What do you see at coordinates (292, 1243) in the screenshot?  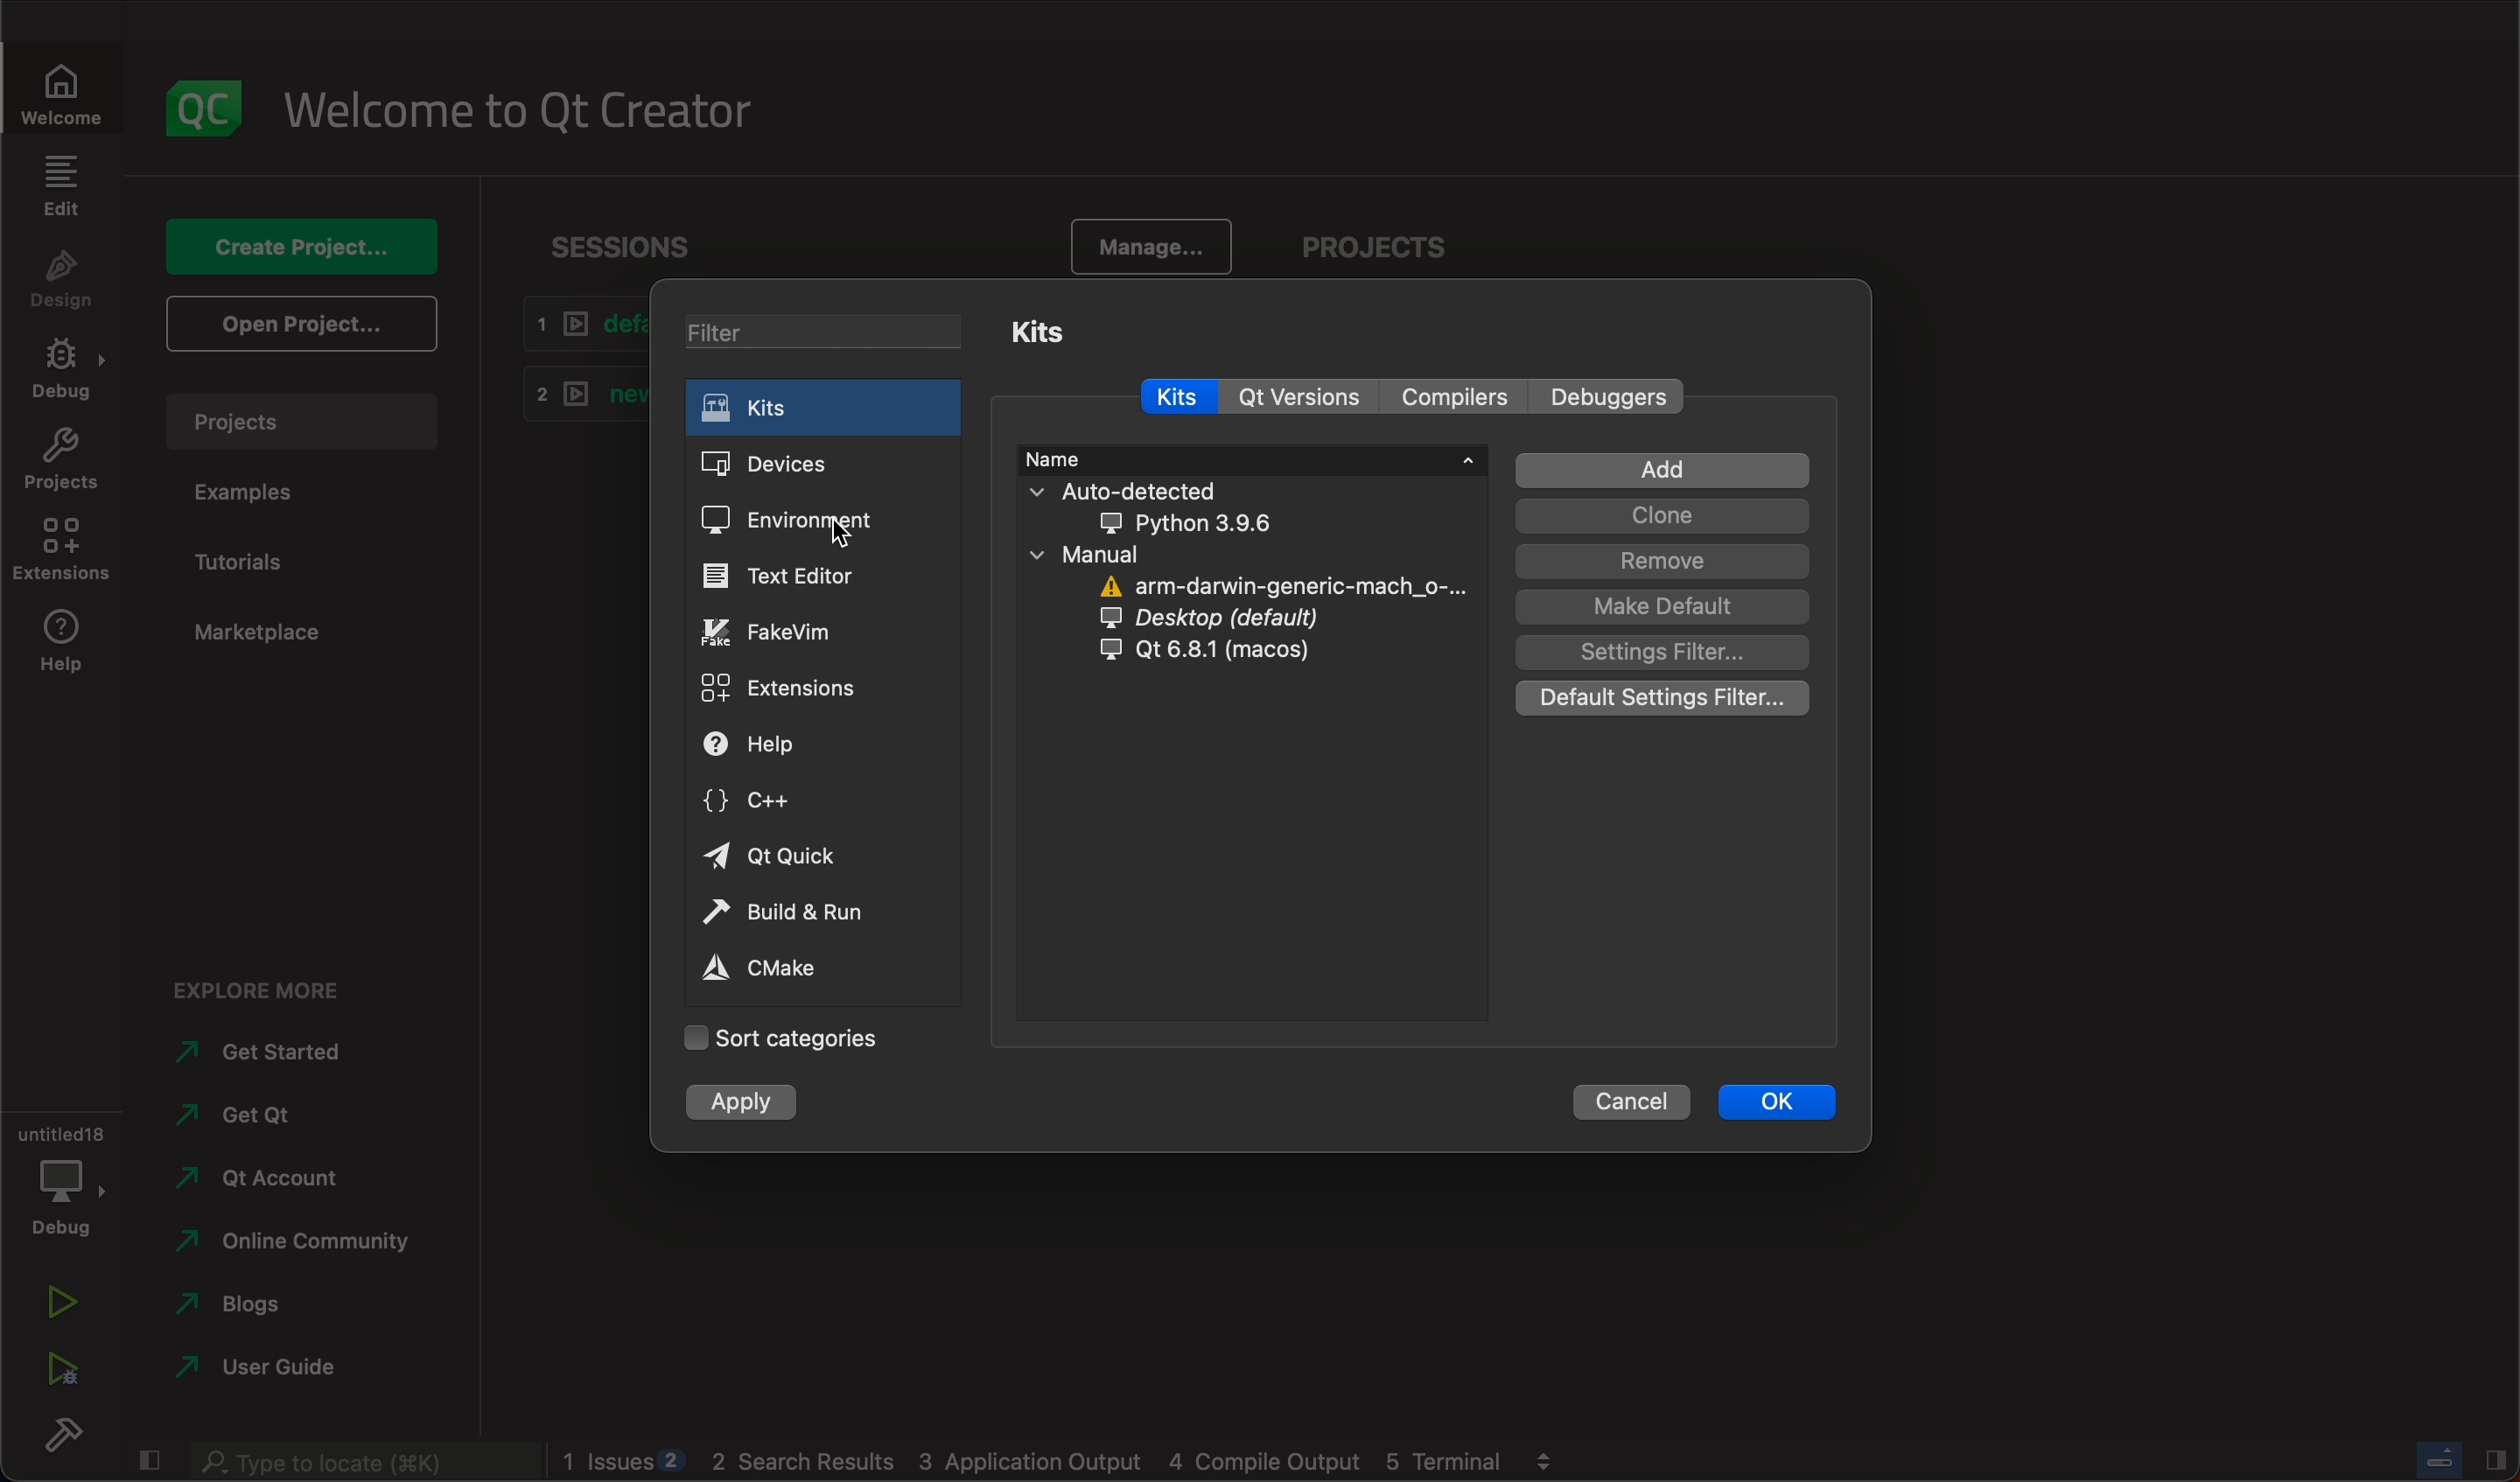 I see `community` at bounding box center [292, 1243].